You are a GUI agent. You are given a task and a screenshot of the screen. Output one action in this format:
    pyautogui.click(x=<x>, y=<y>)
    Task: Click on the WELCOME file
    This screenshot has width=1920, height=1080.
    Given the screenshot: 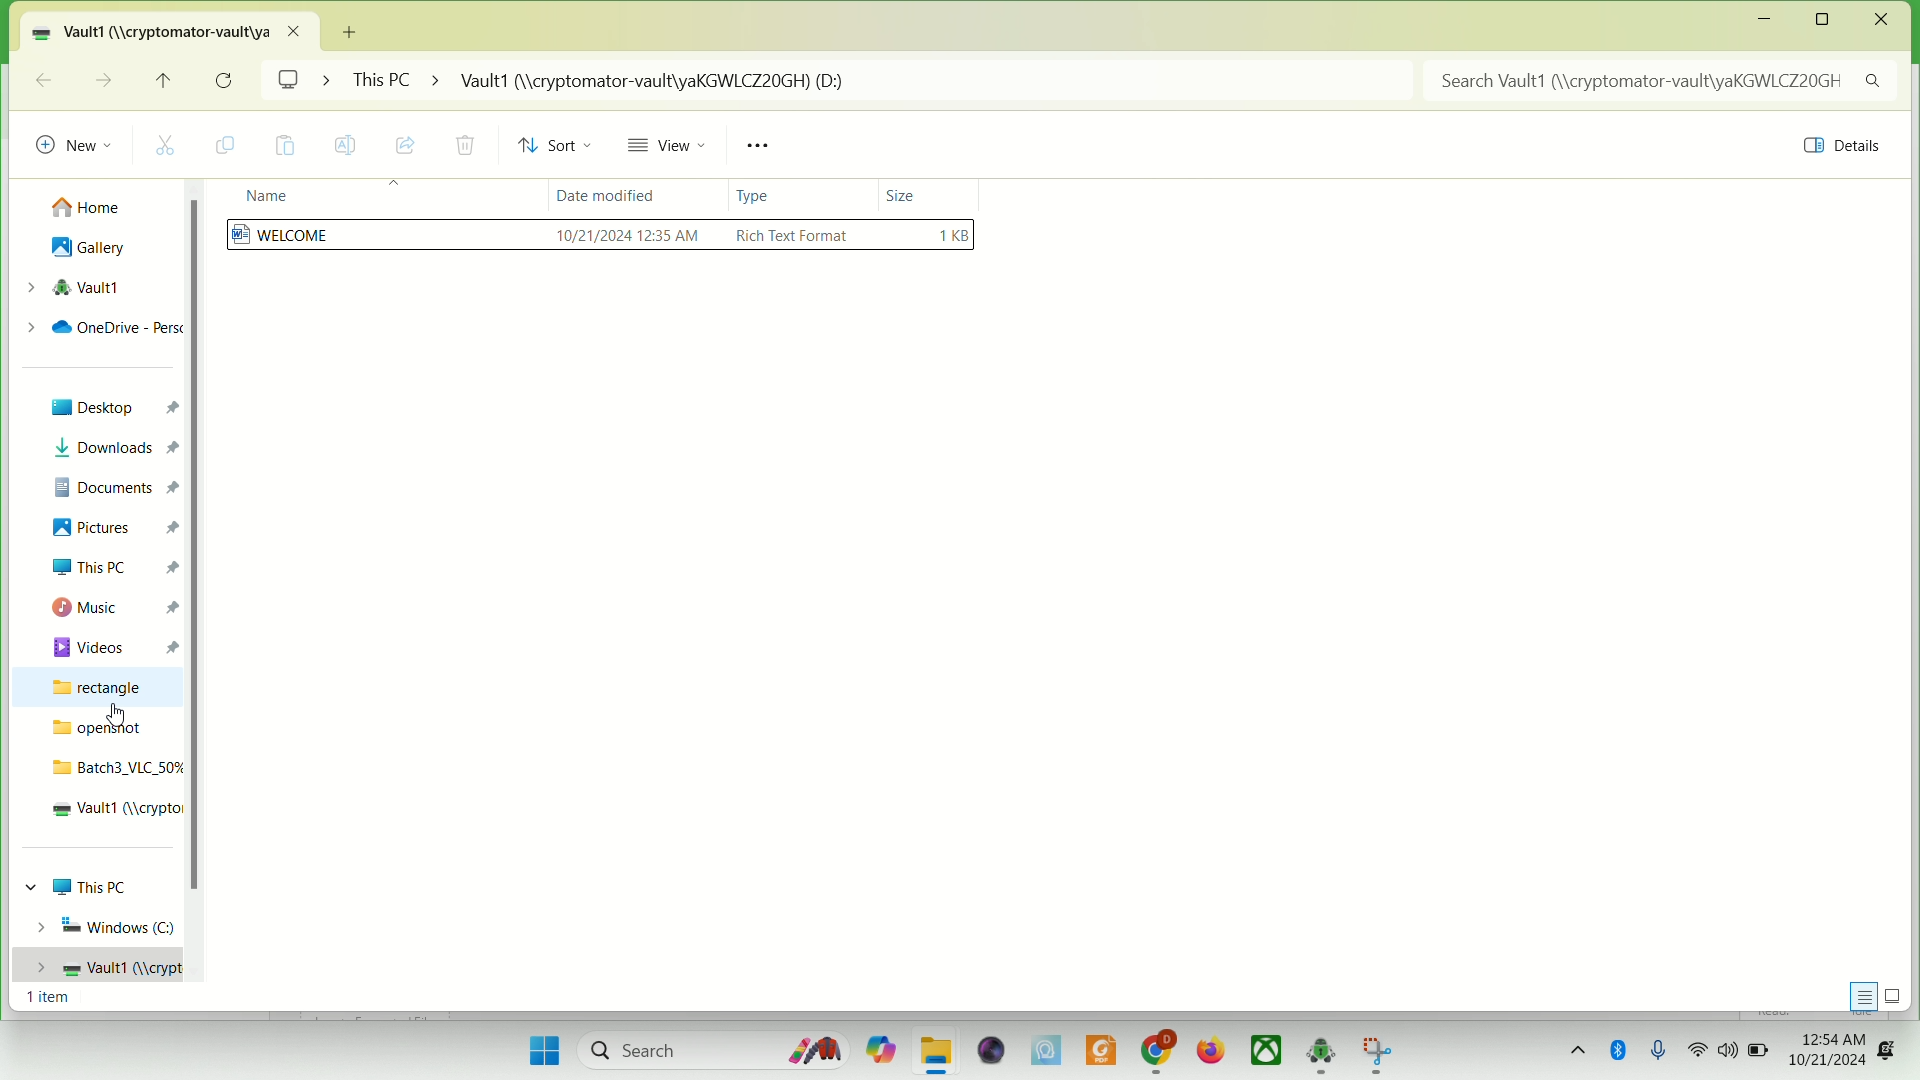 What is the action you would take?
    pyautogui.click(x=603, y=239)
    